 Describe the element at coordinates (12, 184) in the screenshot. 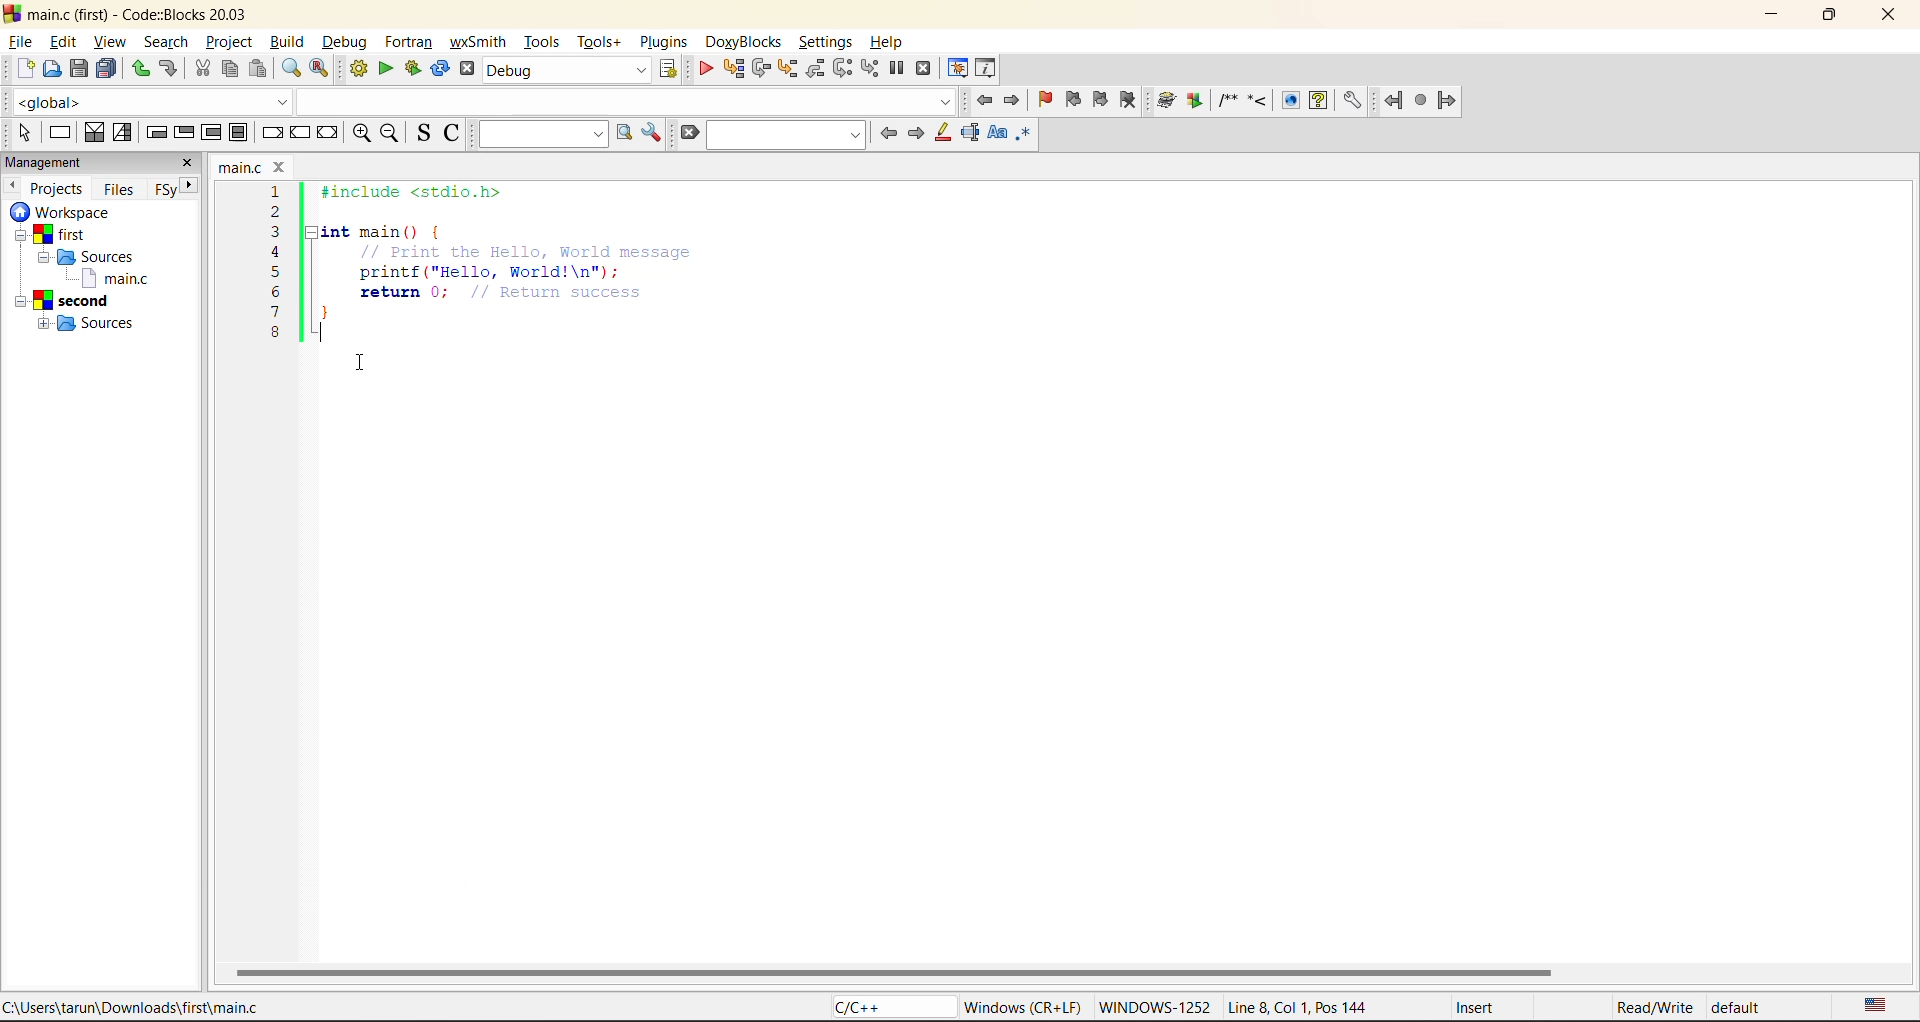

I see `previous` at that location.